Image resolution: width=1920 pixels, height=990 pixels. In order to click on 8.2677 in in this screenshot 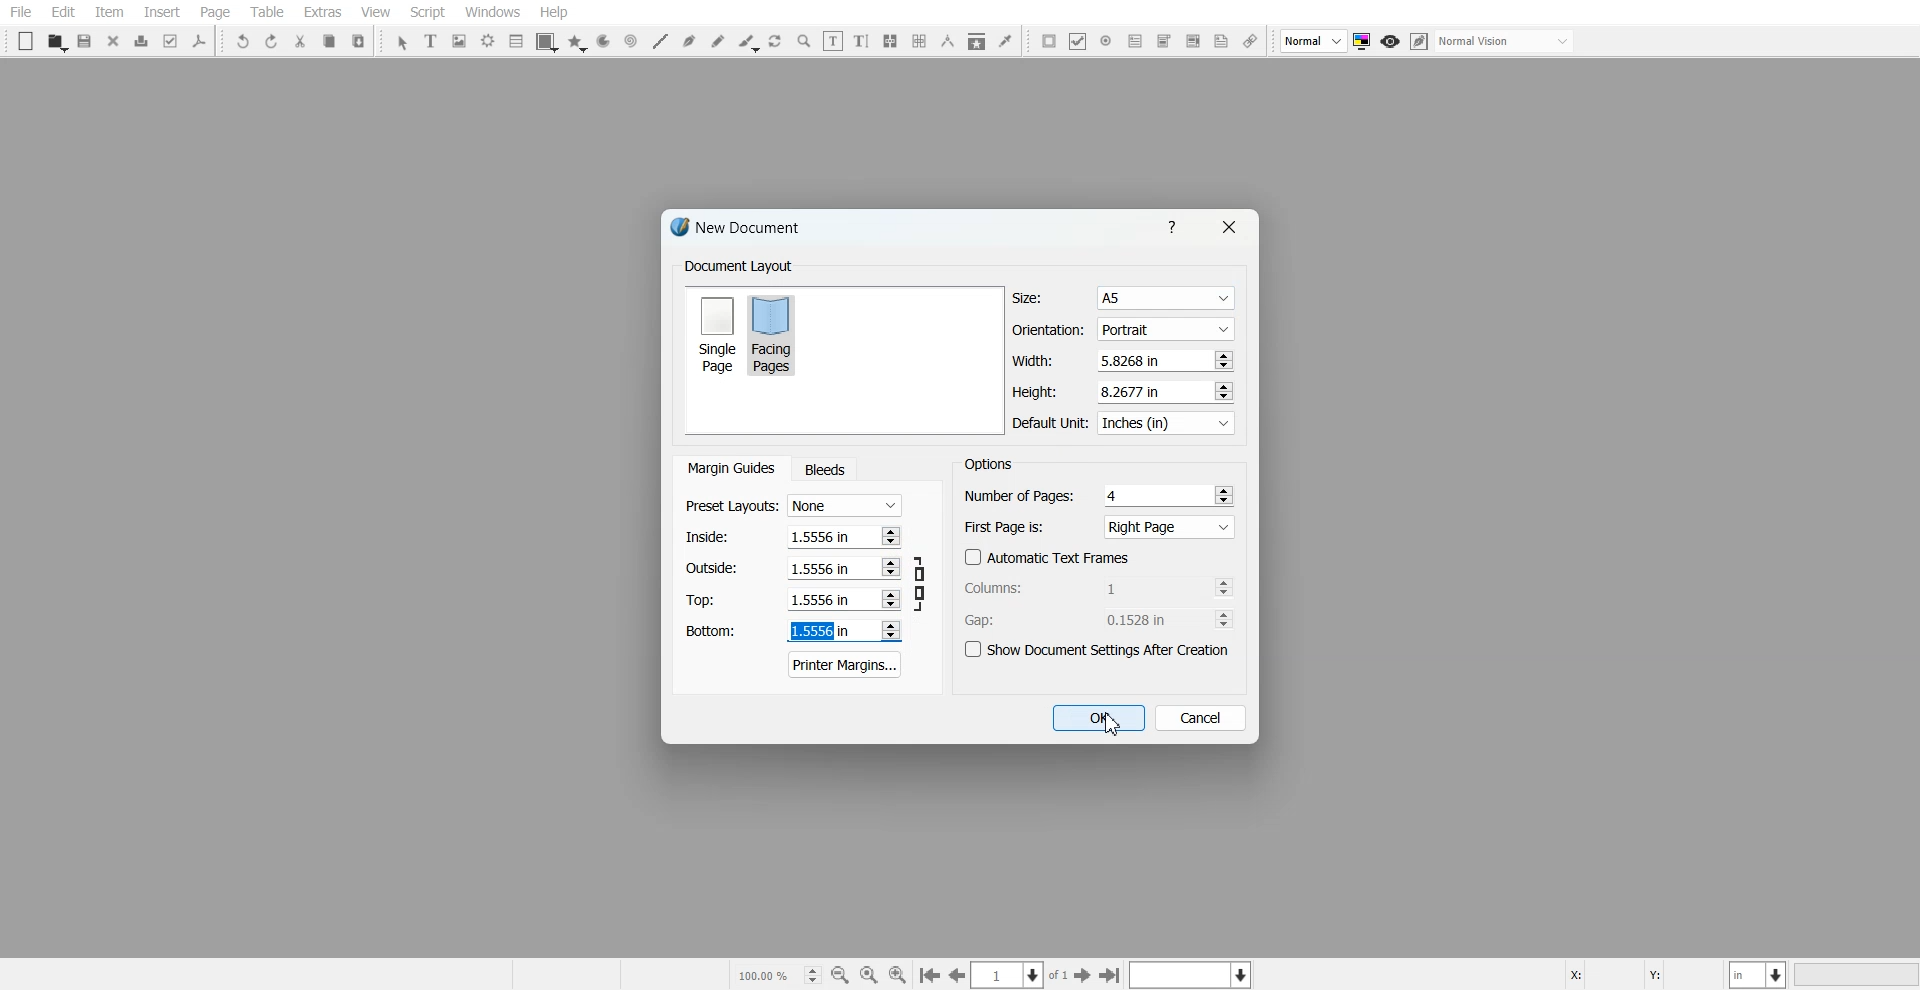, I will do `click(1136, 391)`.